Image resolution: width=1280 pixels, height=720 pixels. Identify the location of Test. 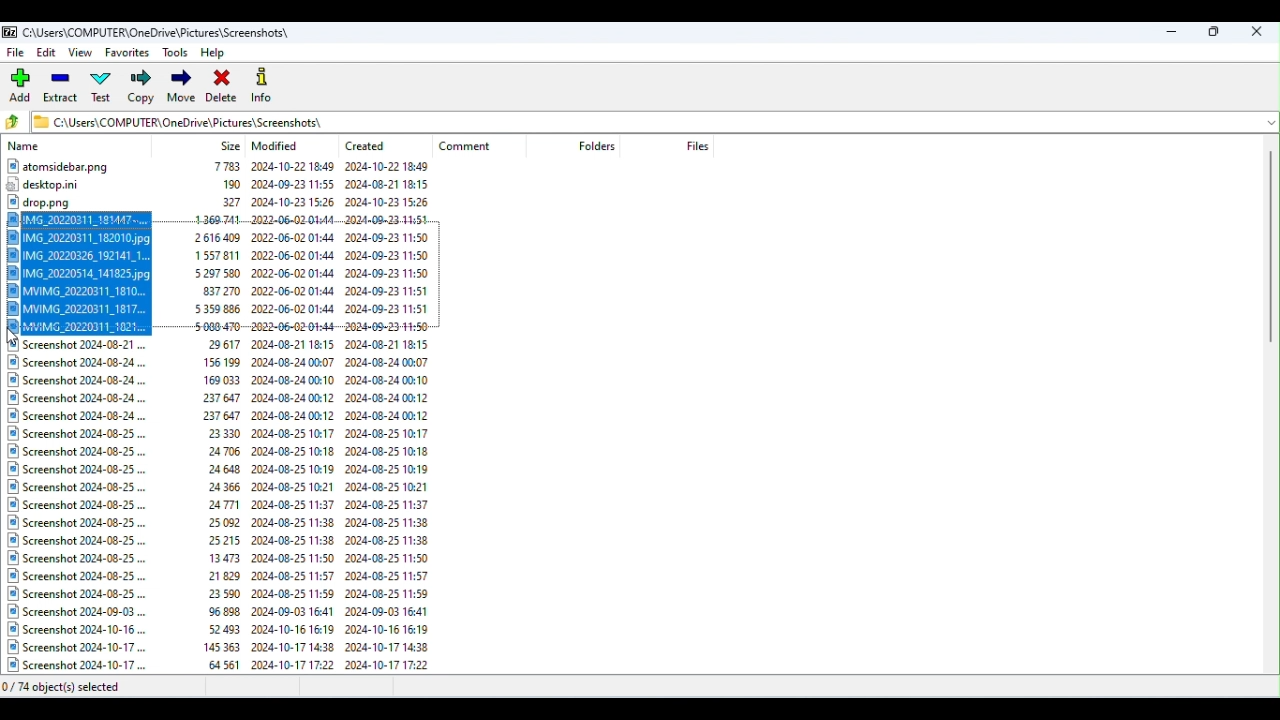
(105, 89).